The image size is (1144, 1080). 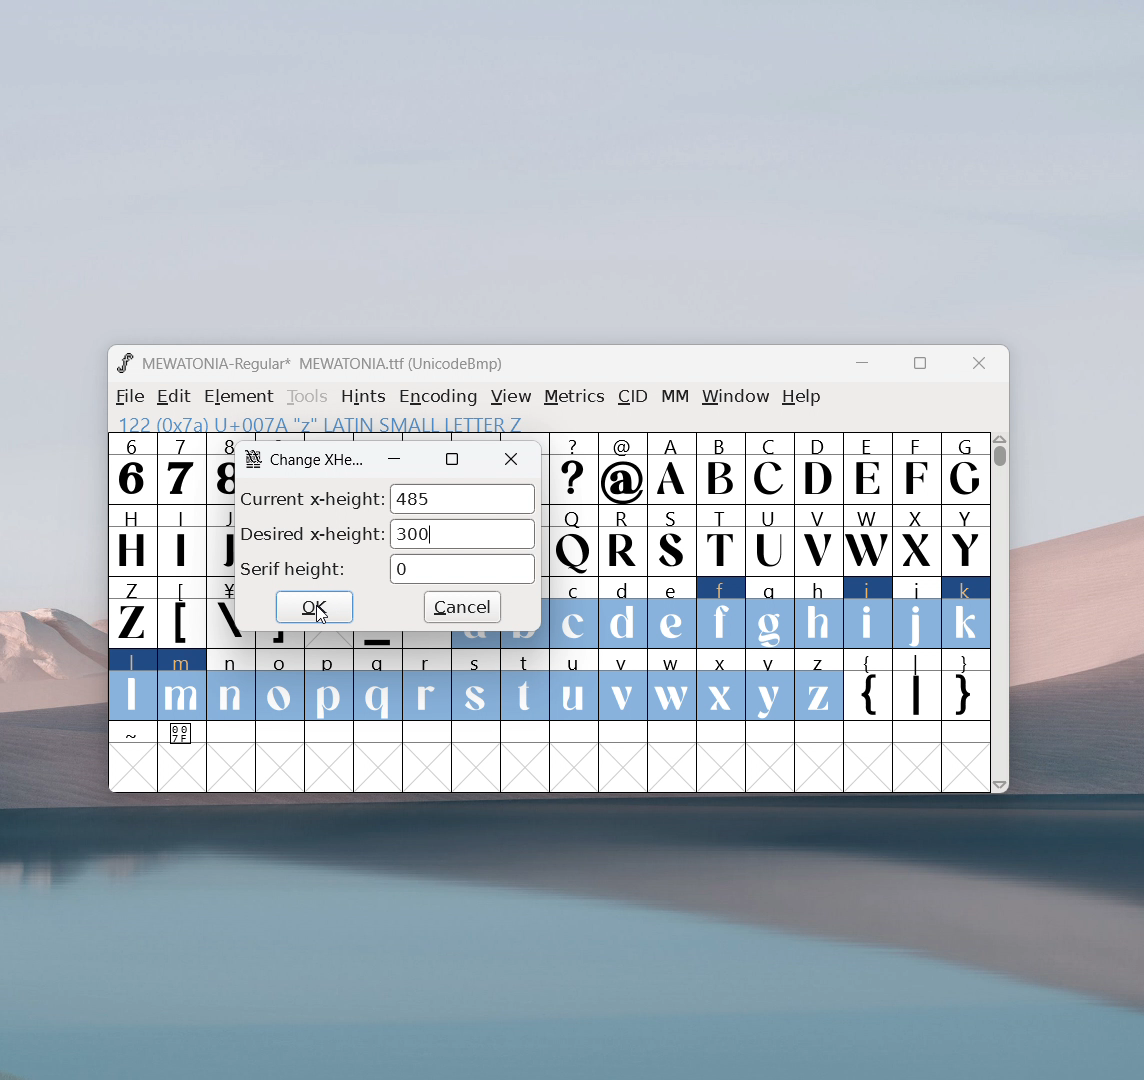 I want to click on 0, so click(x=462, y=569).